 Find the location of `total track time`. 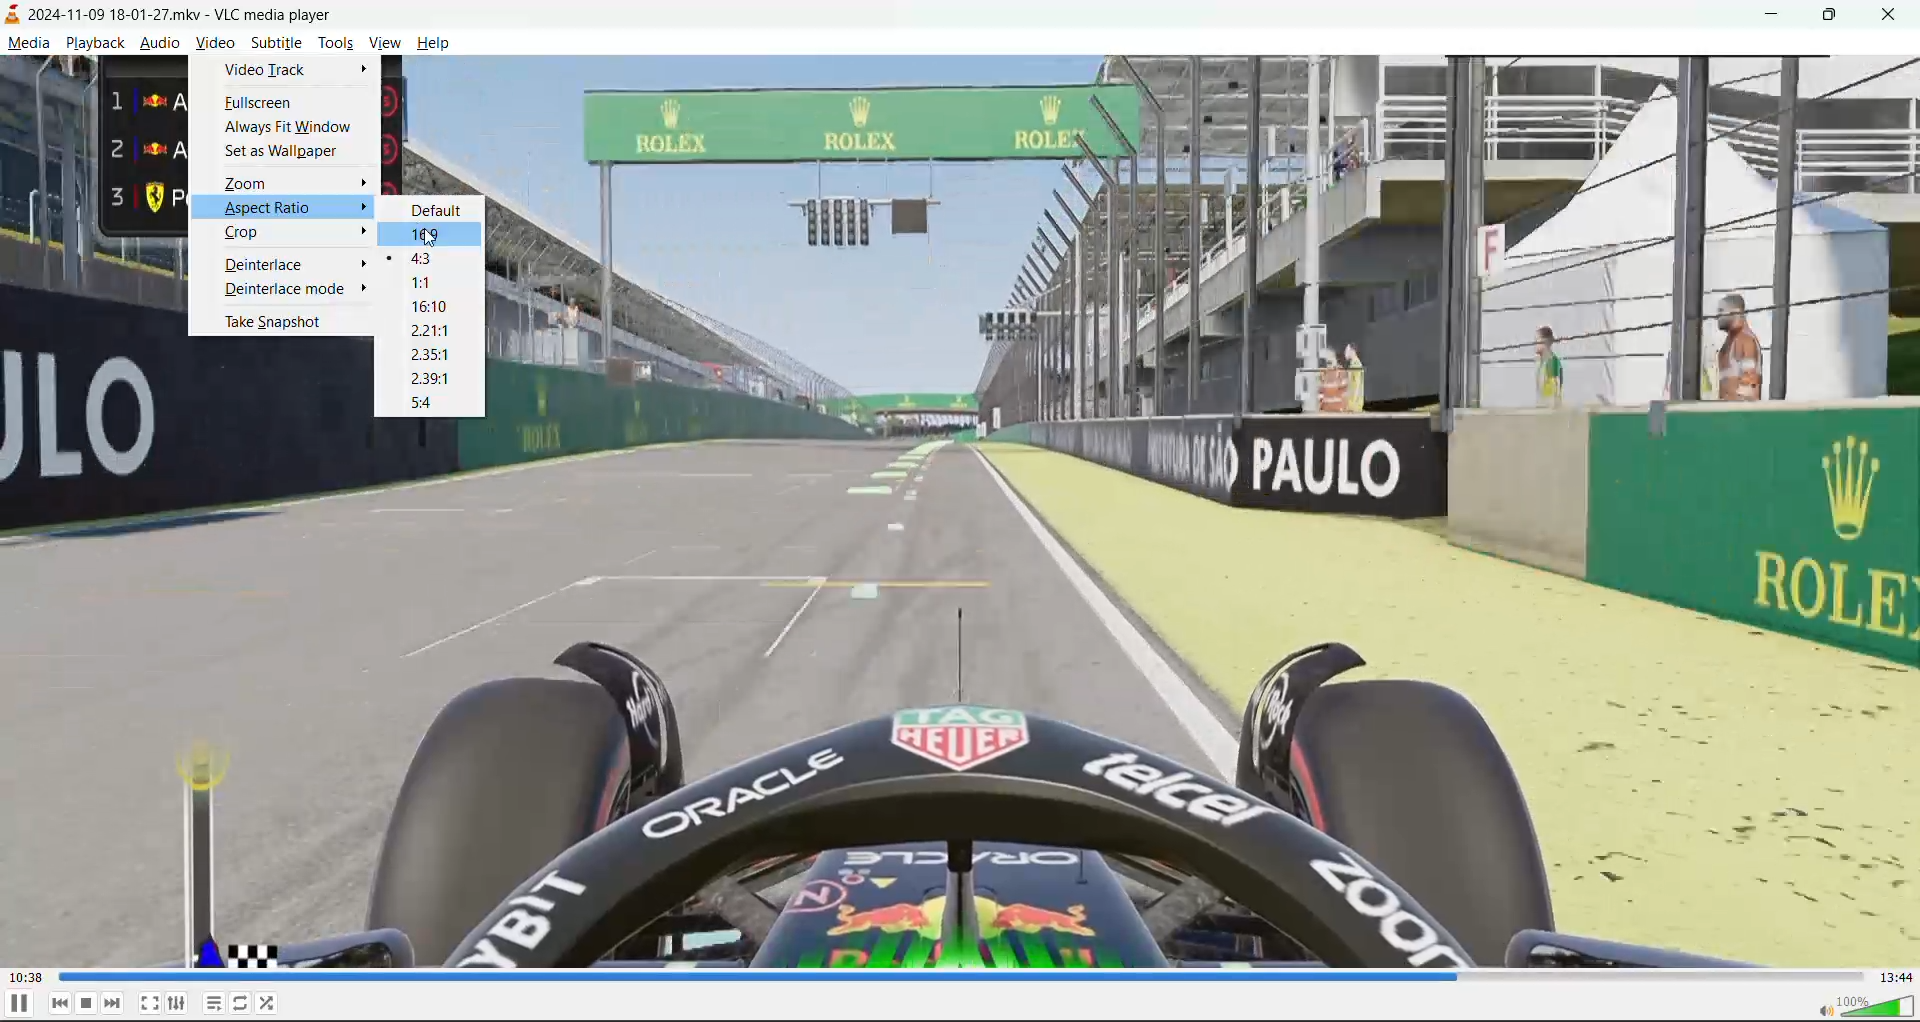

total track time is located at coordinates (1896, 978).